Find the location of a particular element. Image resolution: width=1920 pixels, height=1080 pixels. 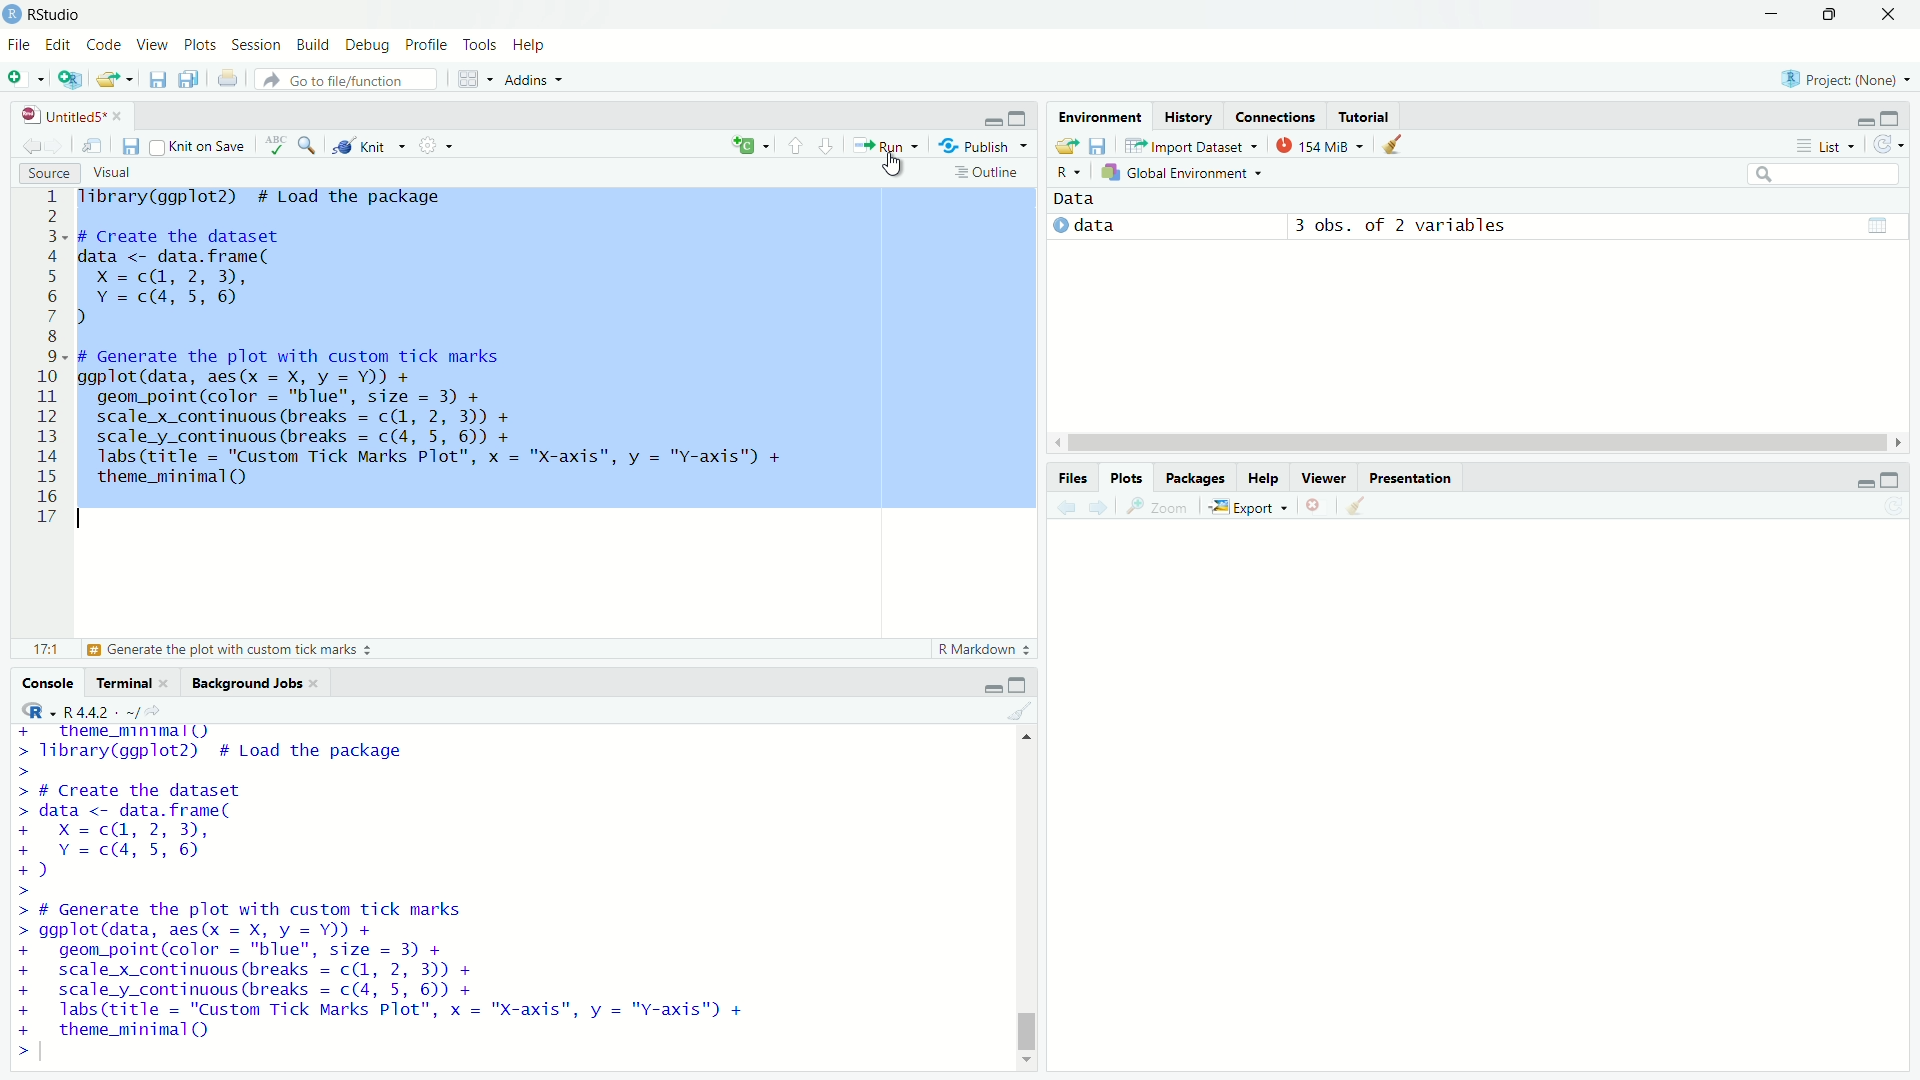

data is located at coordinates (1090, 199).